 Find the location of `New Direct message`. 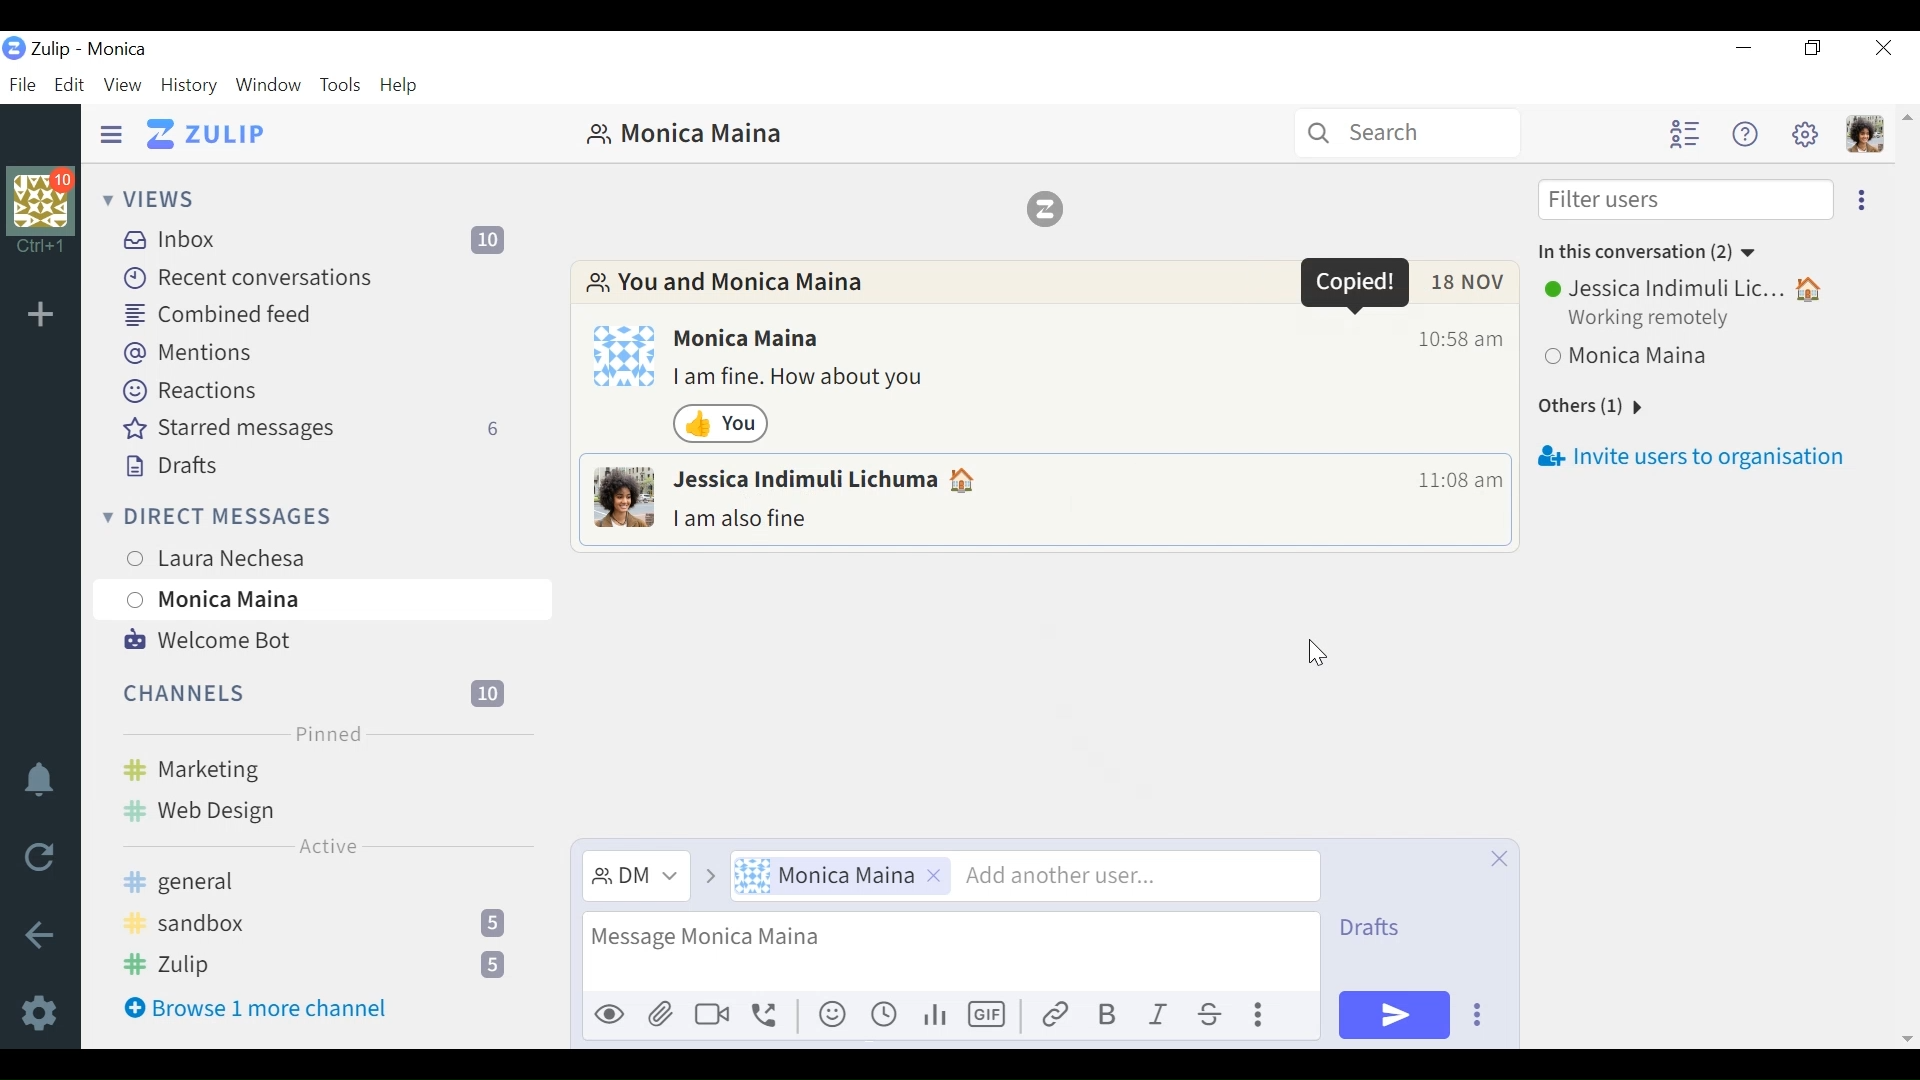

New Direct message is located at coordinates (494, 517).